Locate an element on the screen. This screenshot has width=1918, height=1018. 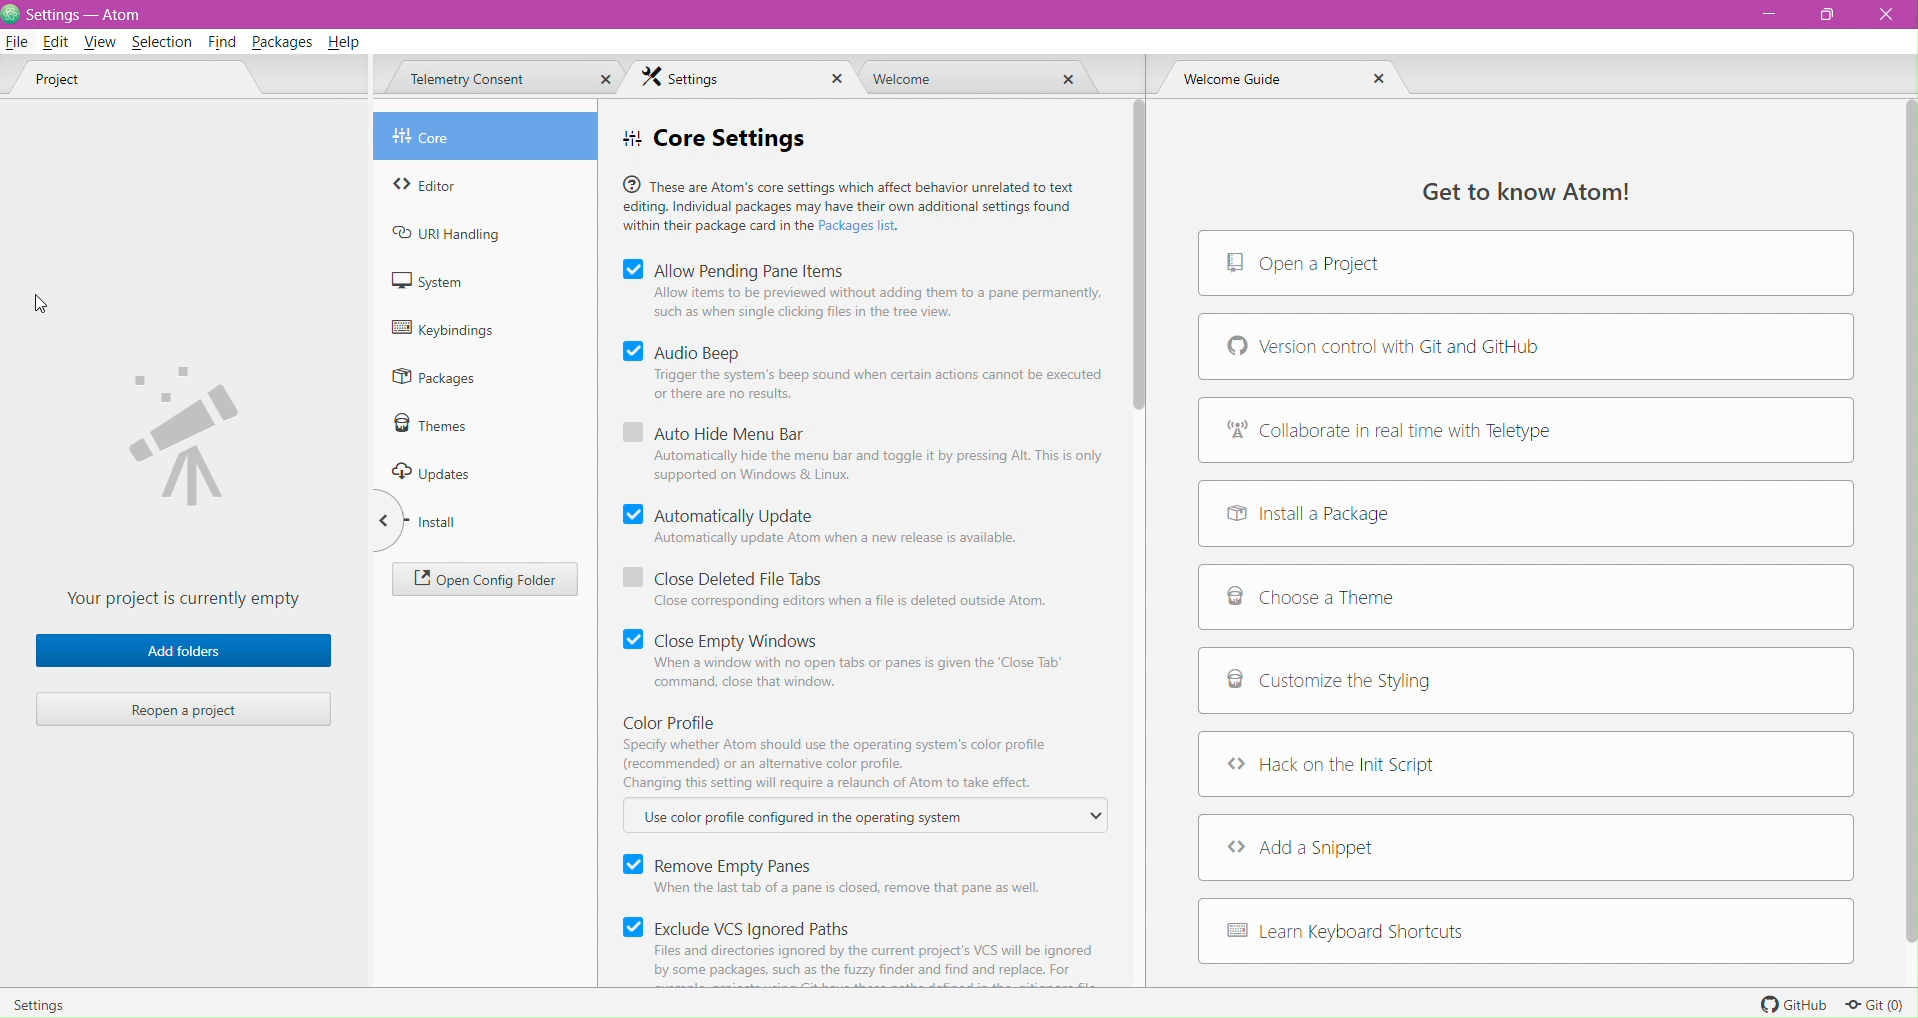
Packages is located at coordinates (446, 379).